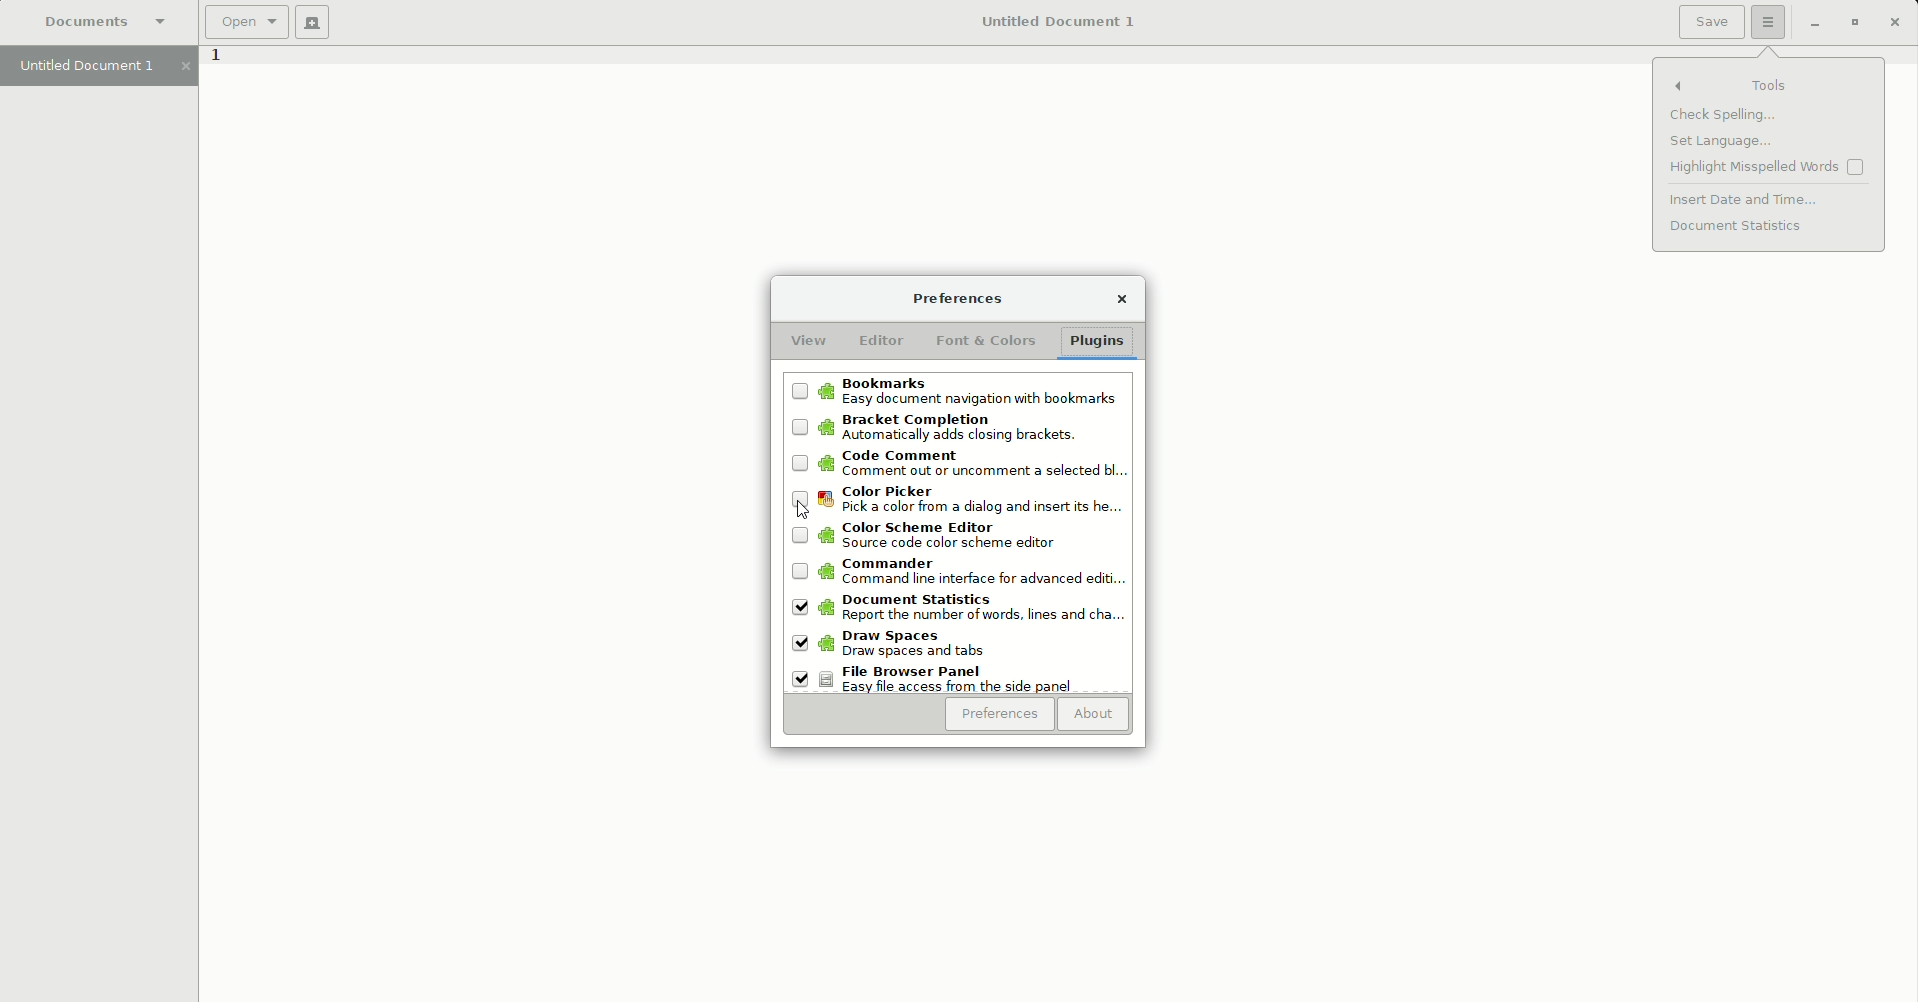 This screenshot has height=1002, width=1918. I want to click on File browser panel: Easy file access from the side panel, so click(939, 679).